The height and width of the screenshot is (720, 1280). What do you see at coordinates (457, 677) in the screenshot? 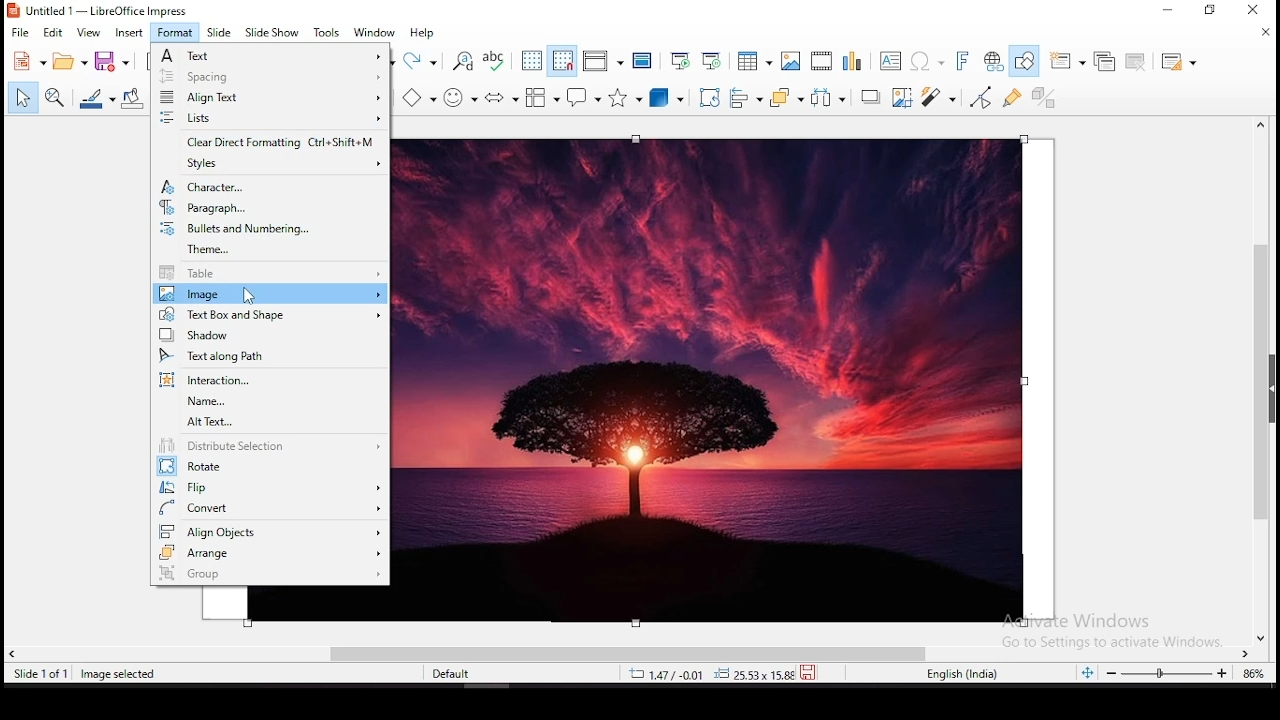
I see `default` at bounding box center [457, 677].